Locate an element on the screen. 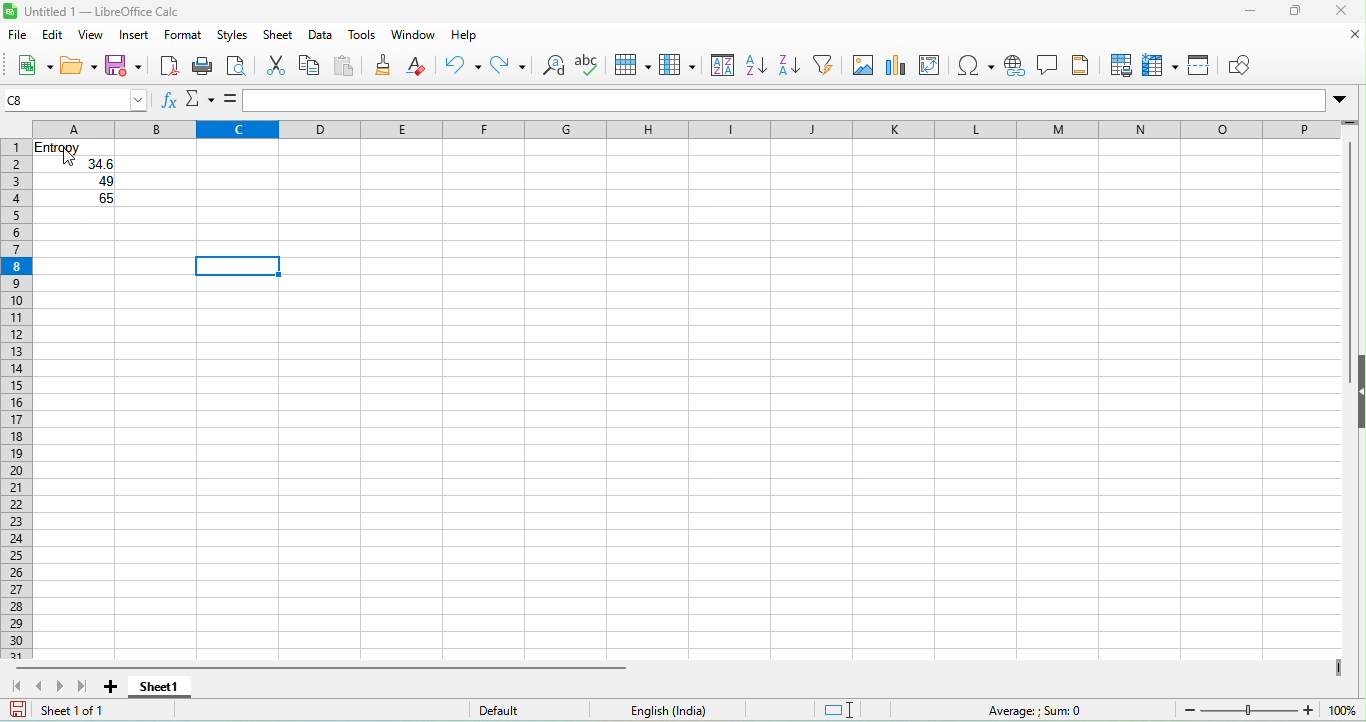  cursor is located at coordinates (67, 159).